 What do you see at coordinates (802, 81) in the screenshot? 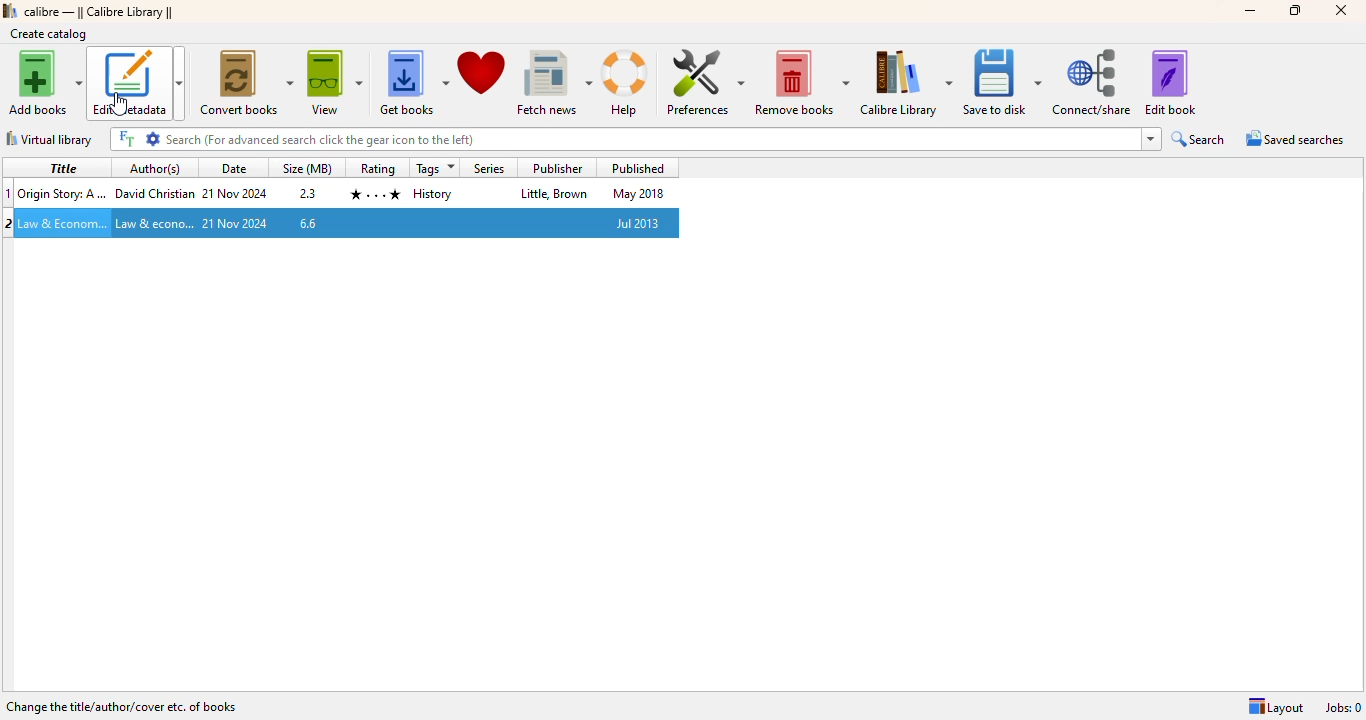
I see `remove books` at bounding box center [802, 81].